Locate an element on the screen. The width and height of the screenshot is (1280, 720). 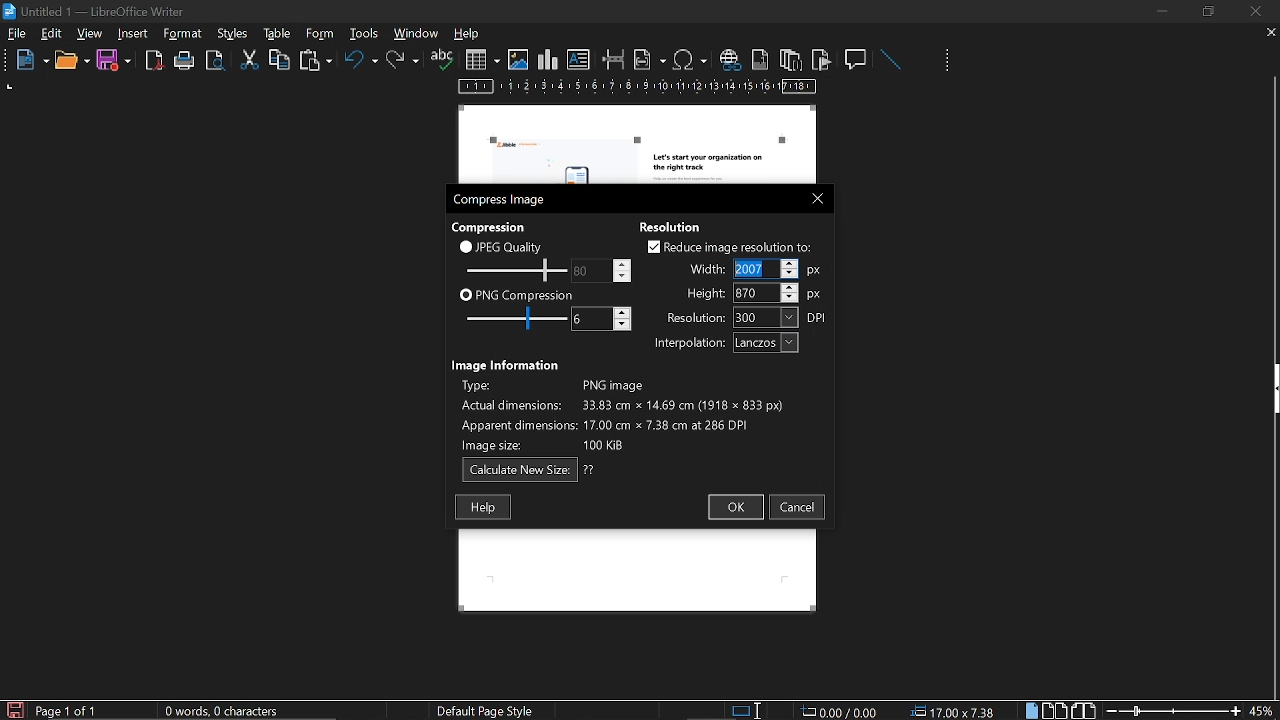
insert page break is located at coordinates (614, 60).